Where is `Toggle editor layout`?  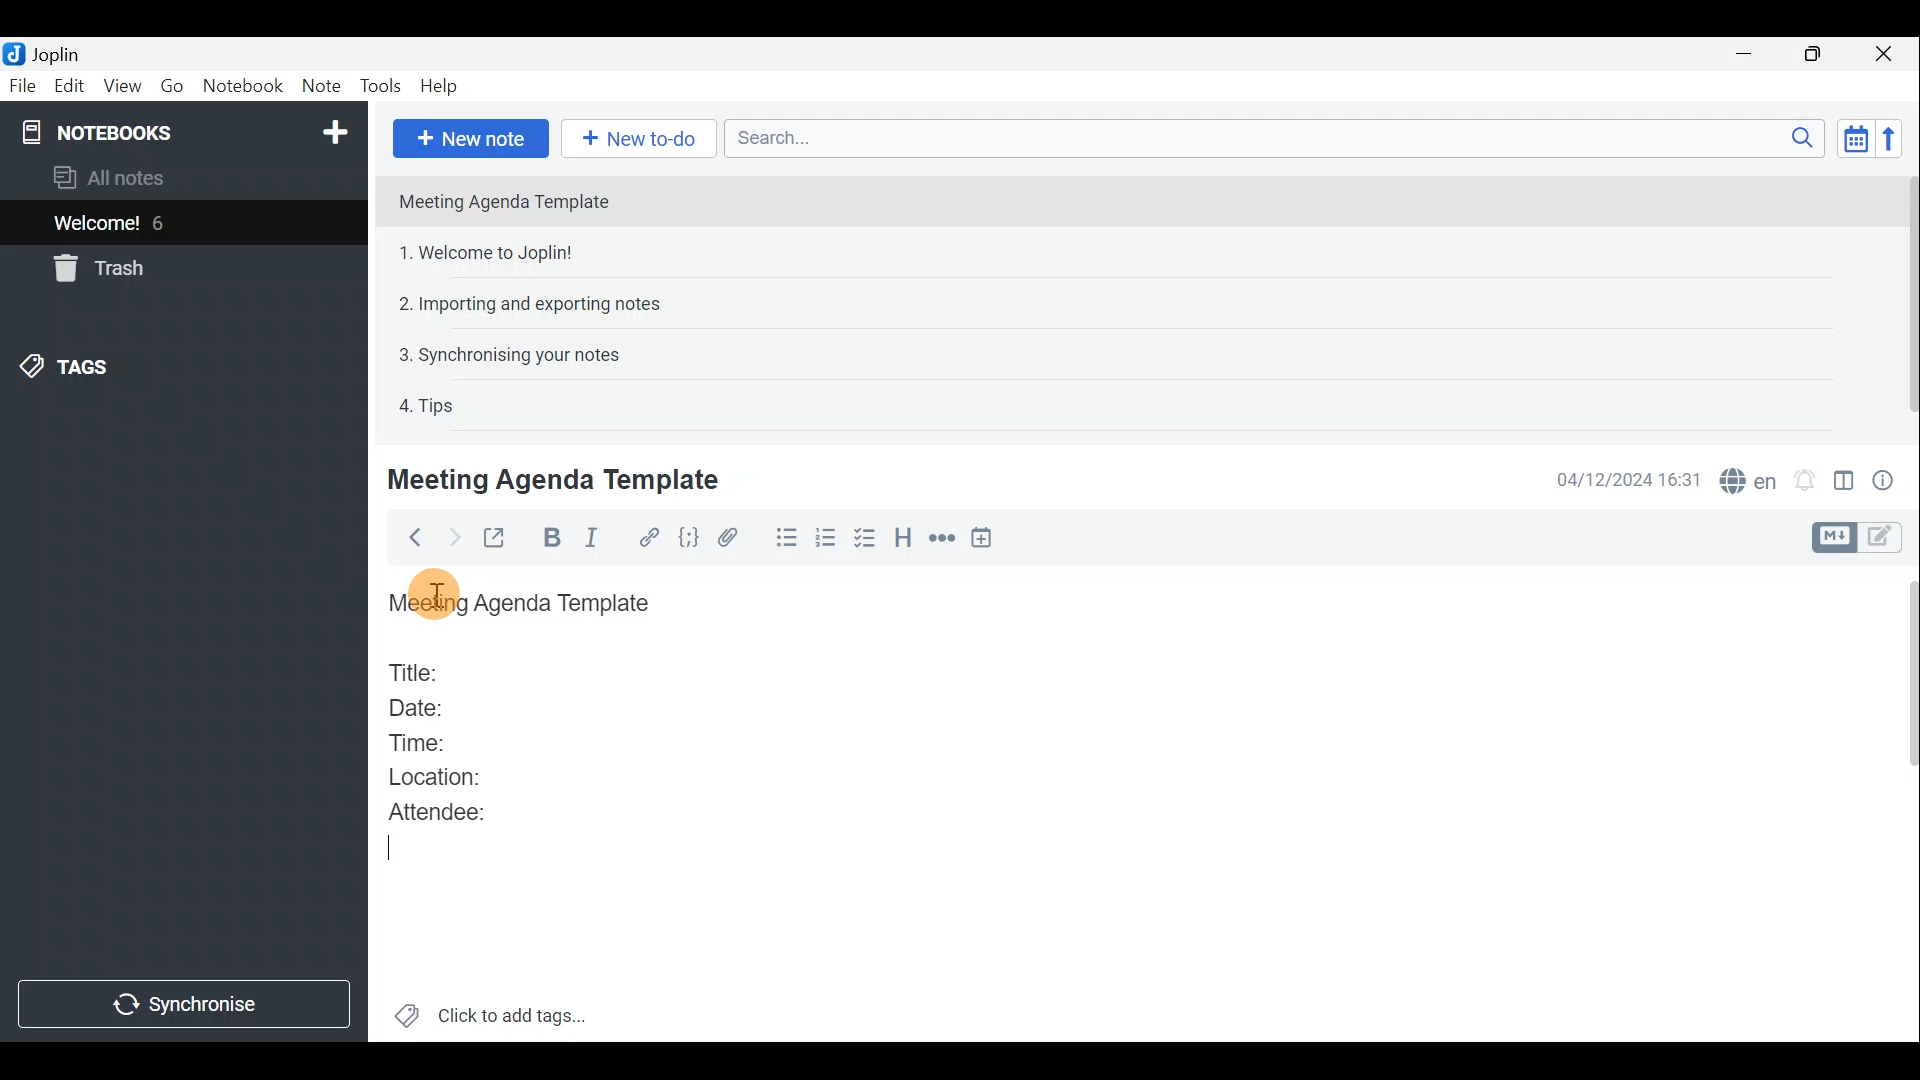
Toggle editor layout is located at coordinates (1845, 484).